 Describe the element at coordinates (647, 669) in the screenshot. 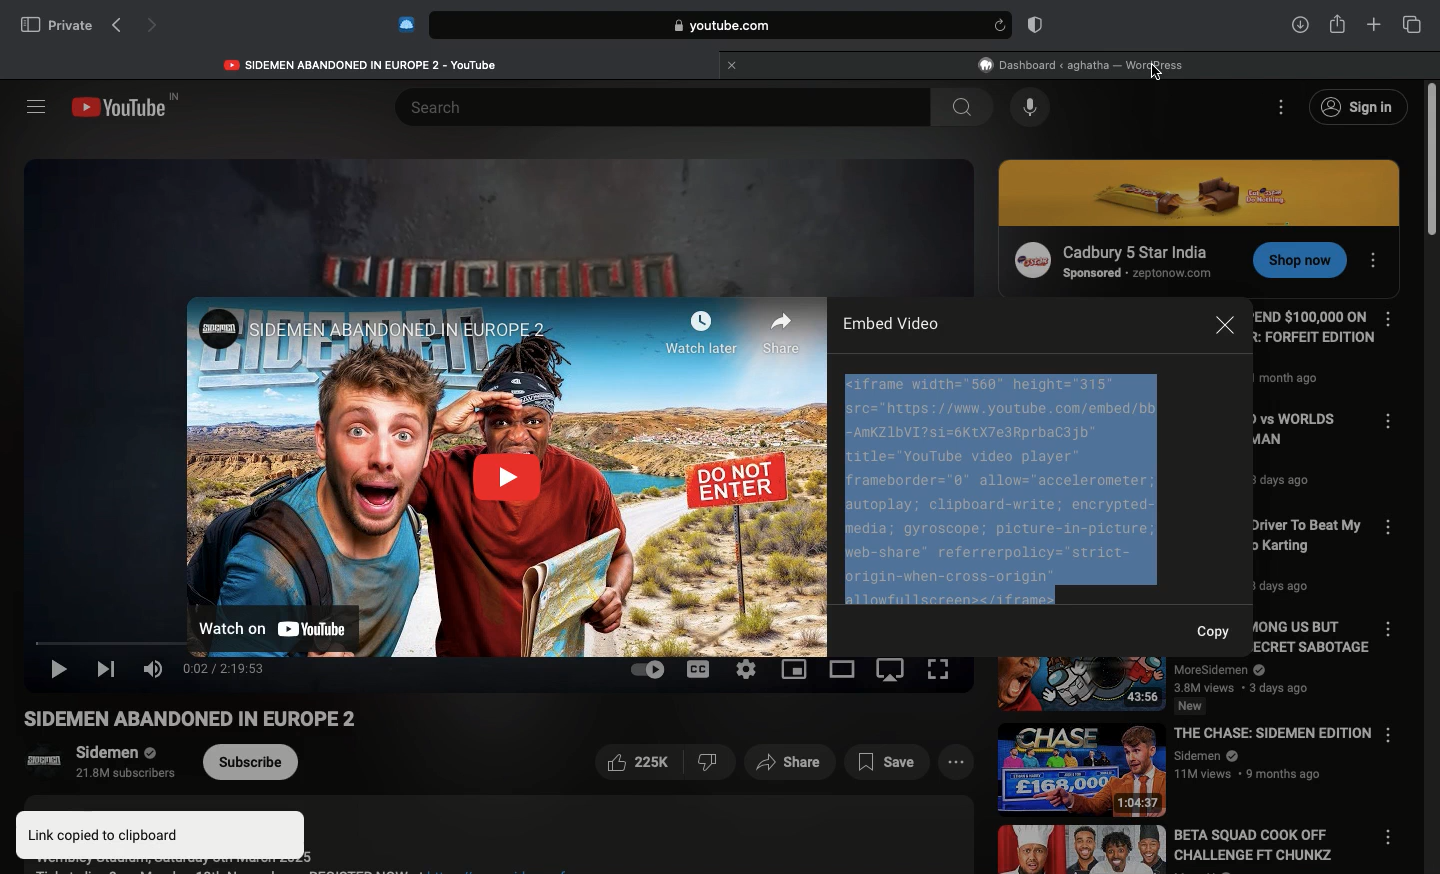

I see `Auto` at that location.